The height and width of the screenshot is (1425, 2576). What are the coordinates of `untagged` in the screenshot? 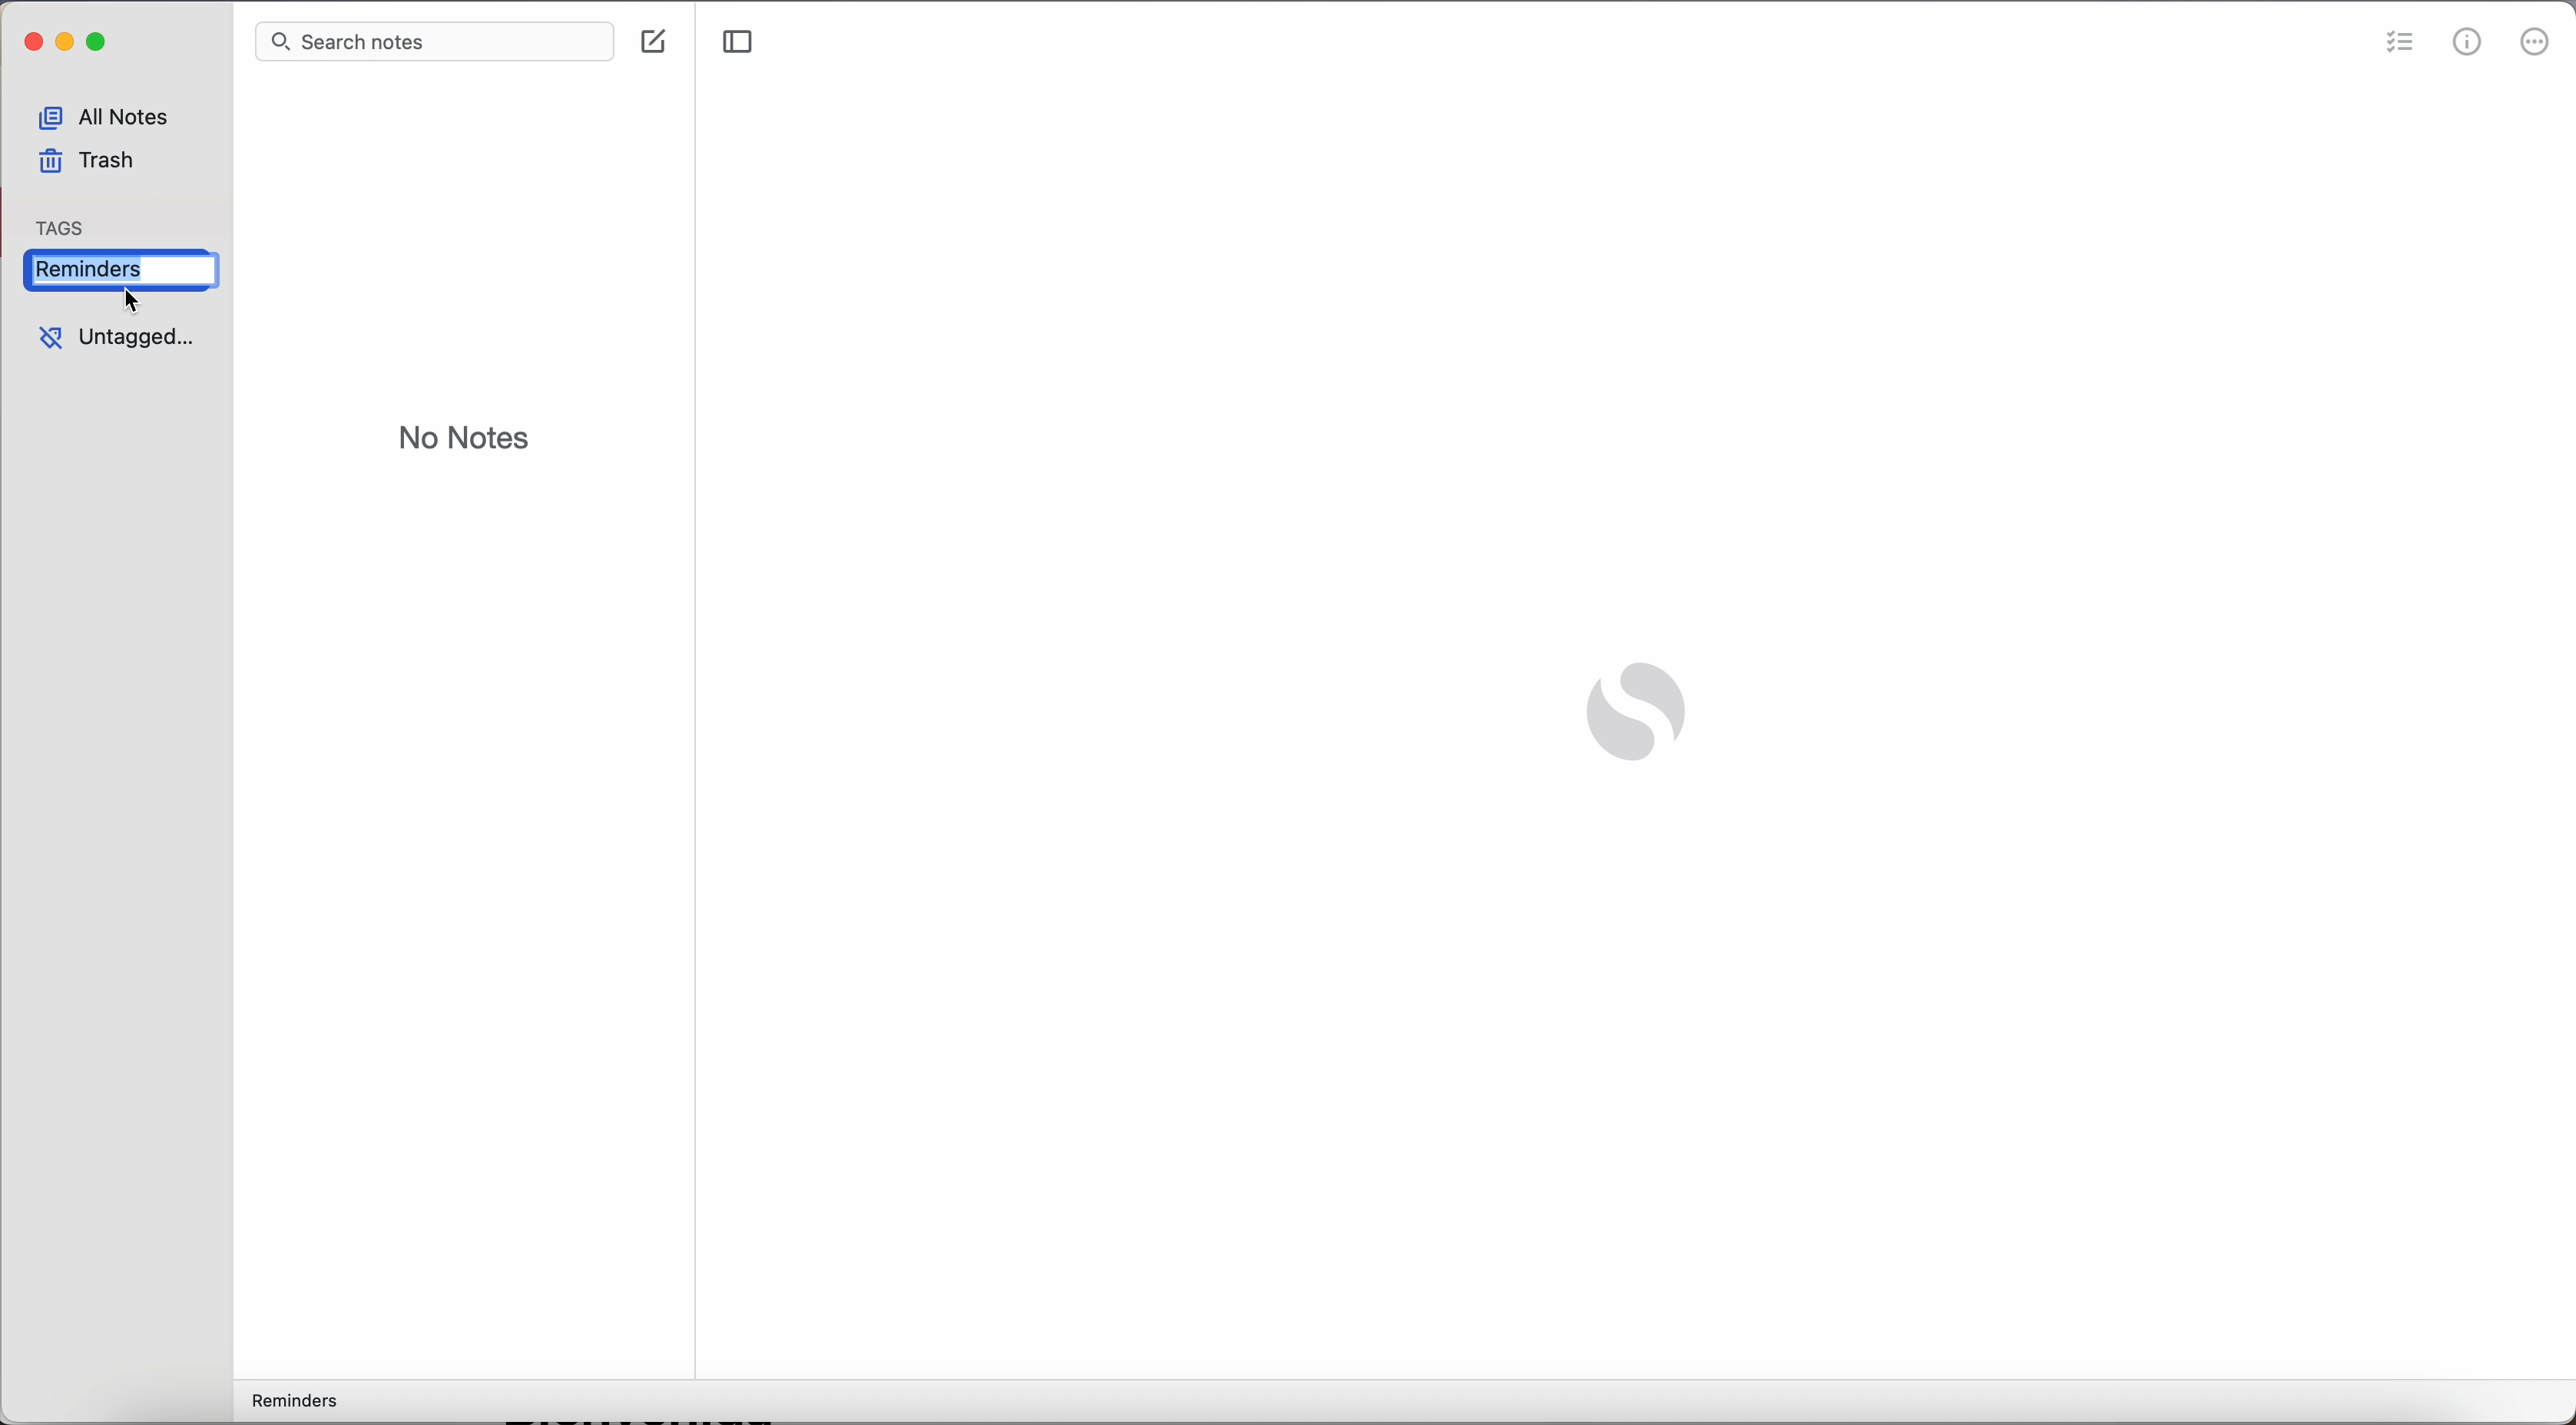 It's located at (103, 339).